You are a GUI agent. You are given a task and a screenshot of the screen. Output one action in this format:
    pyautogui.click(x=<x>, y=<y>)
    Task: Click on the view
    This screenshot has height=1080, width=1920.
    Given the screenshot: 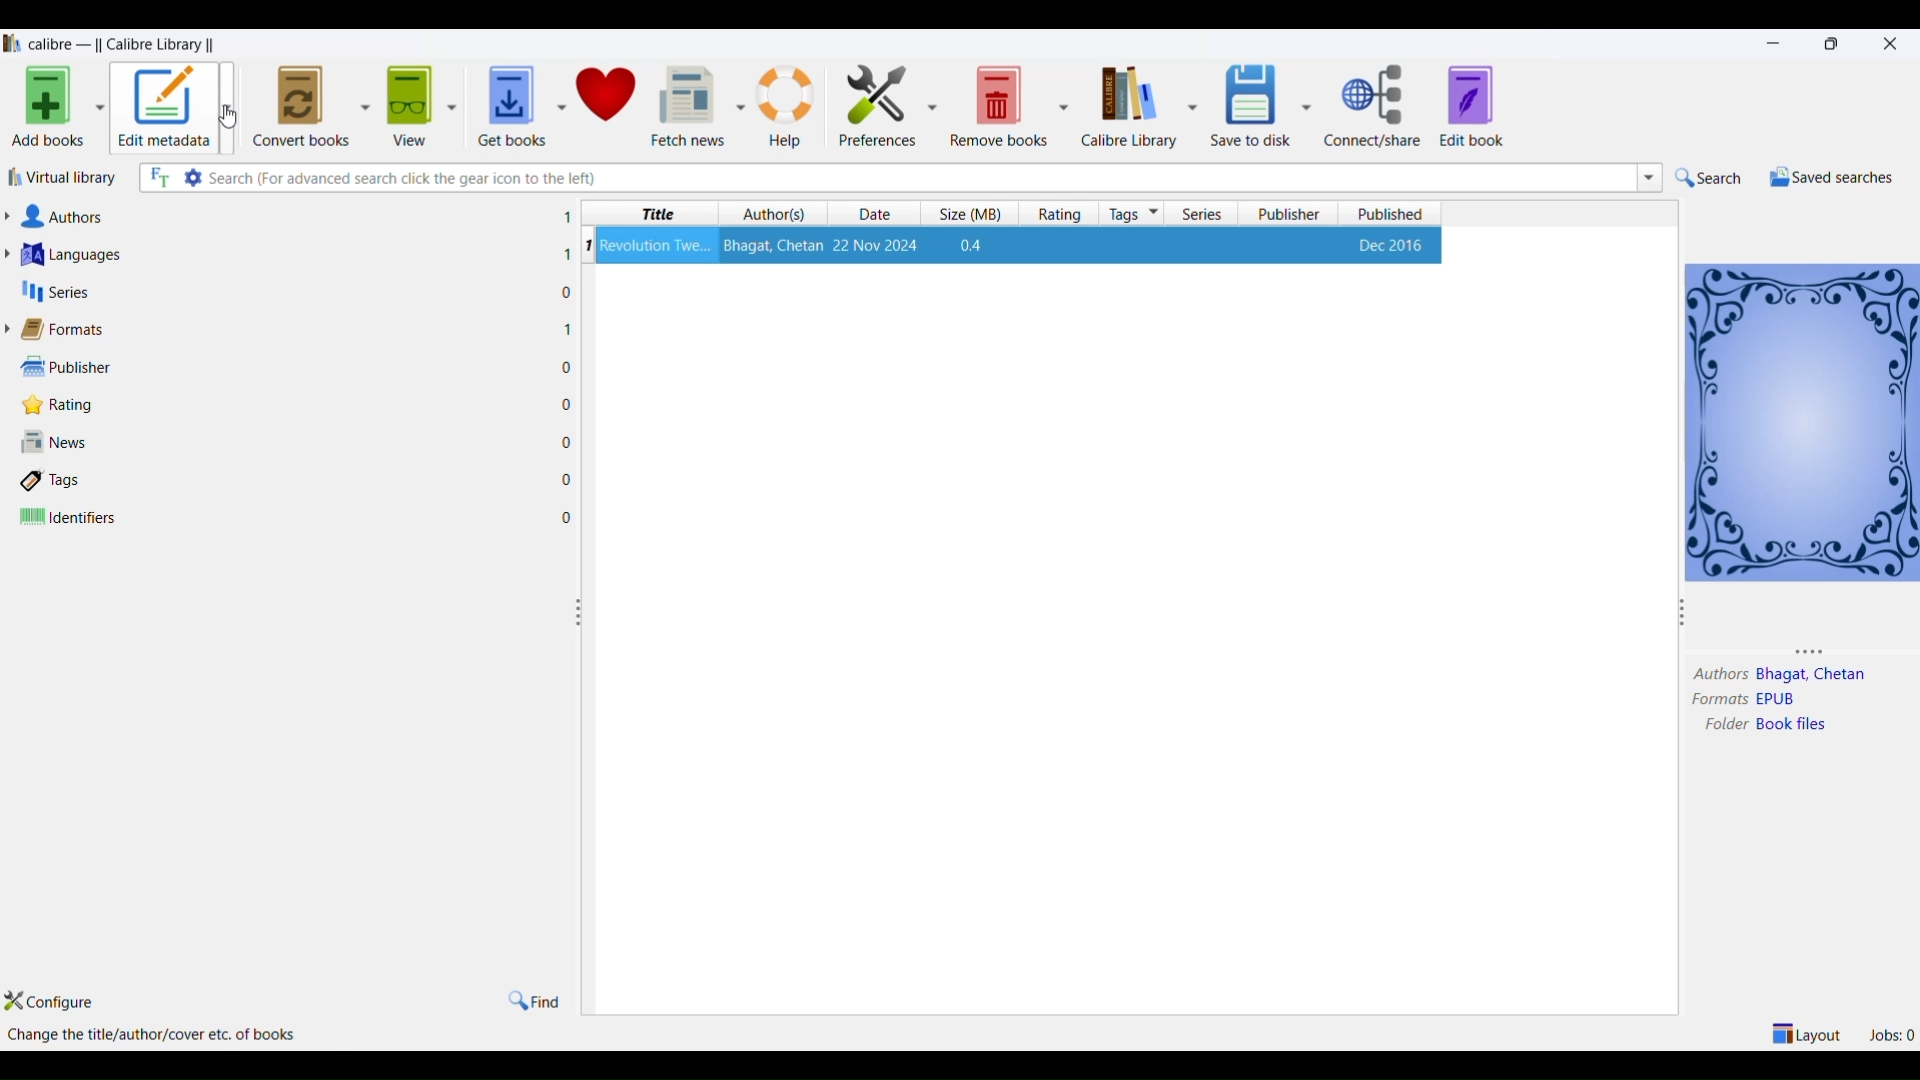 What is the action you would take?
    pyautogui.click(x=406, y=100)
    